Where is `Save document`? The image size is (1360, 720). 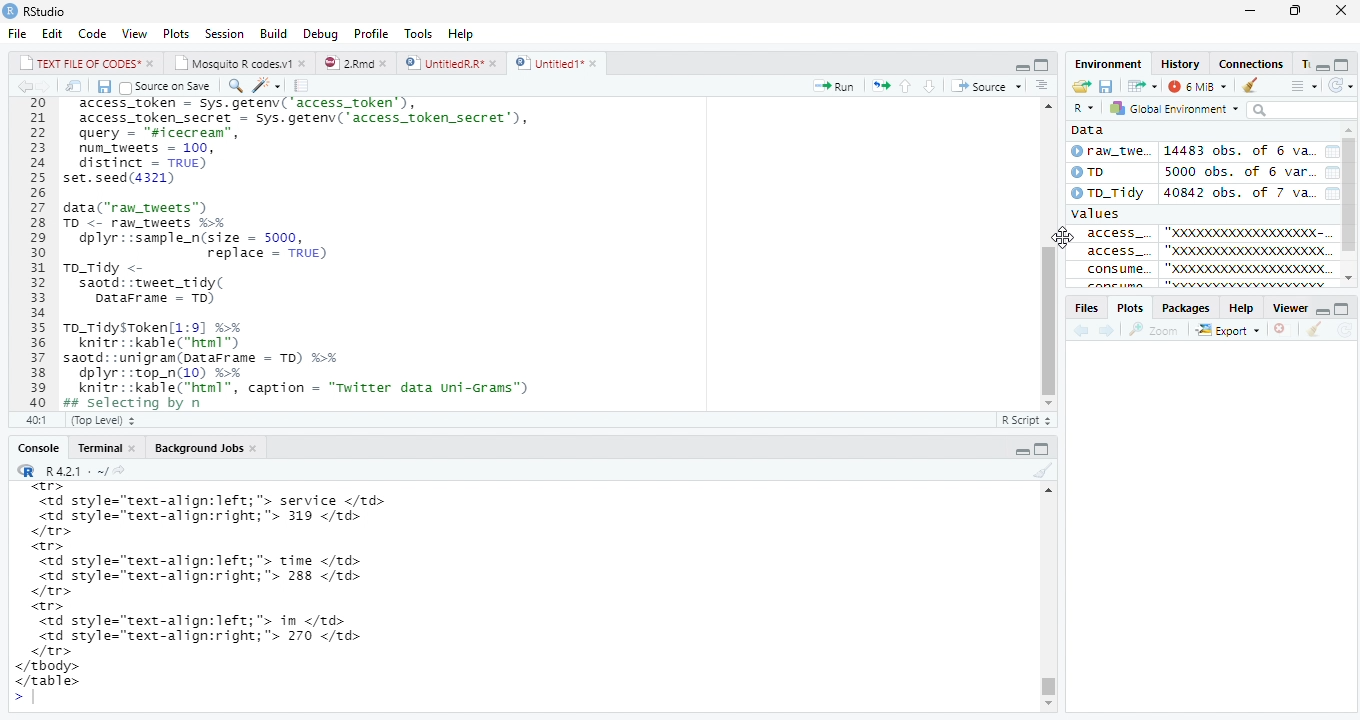
Save document is located at coordinates (102, 86).